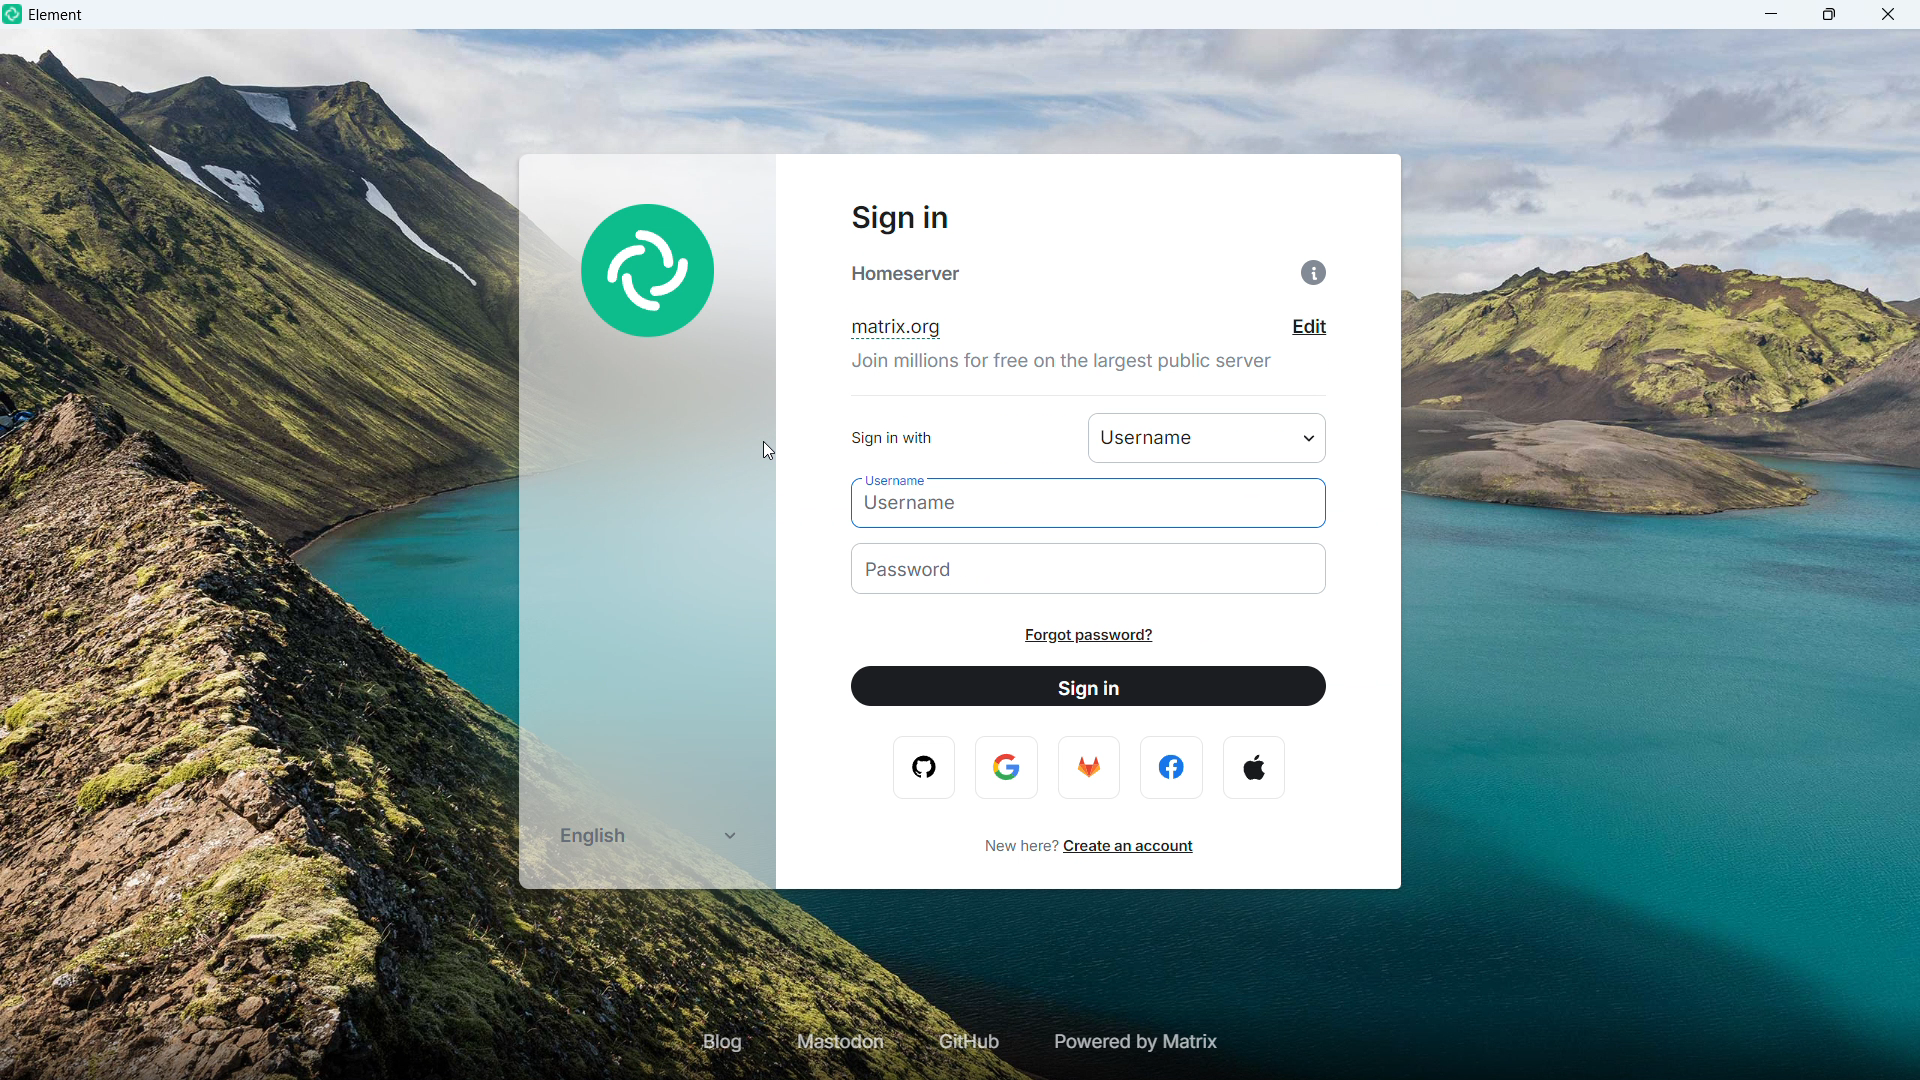 This screenshot has height=1080, width=1920. I want to click on close , so click(1887, 14).